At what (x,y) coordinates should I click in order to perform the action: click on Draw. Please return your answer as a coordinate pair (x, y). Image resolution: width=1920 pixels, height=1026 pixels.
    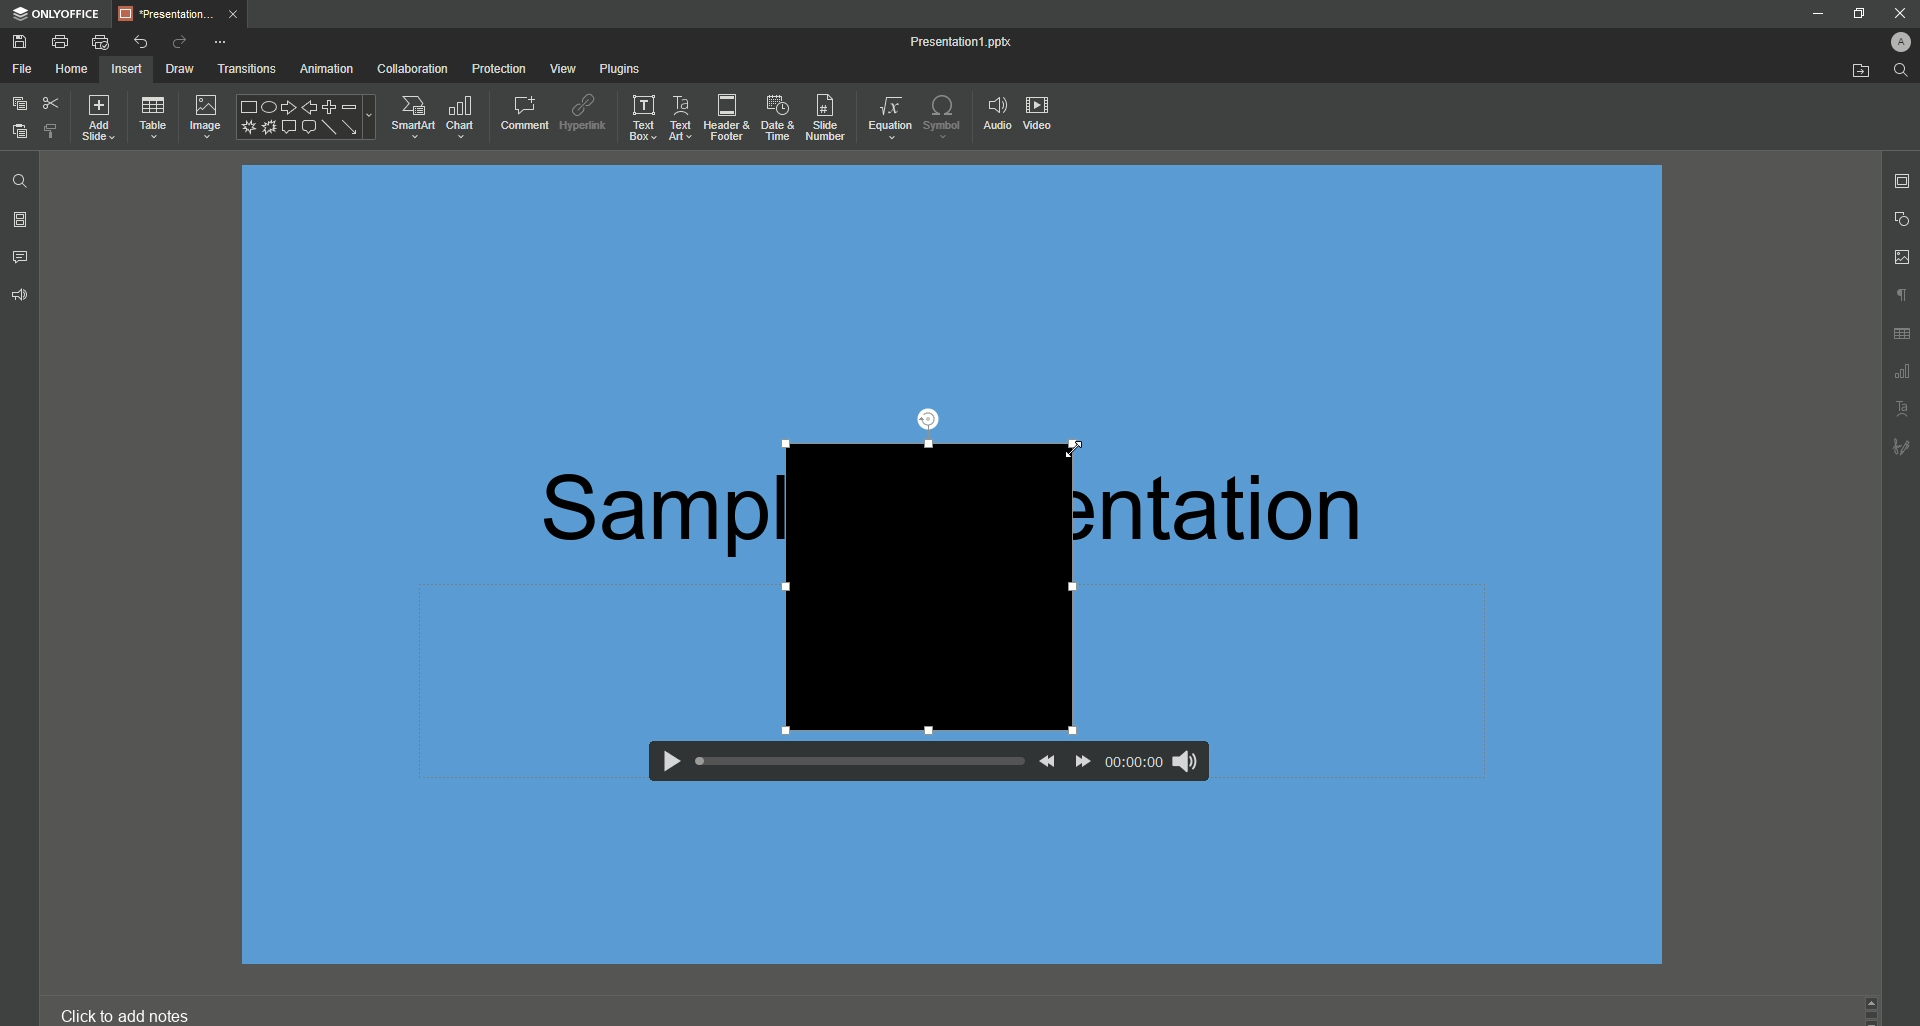
    Looking at the image, I should click on (182, 69).